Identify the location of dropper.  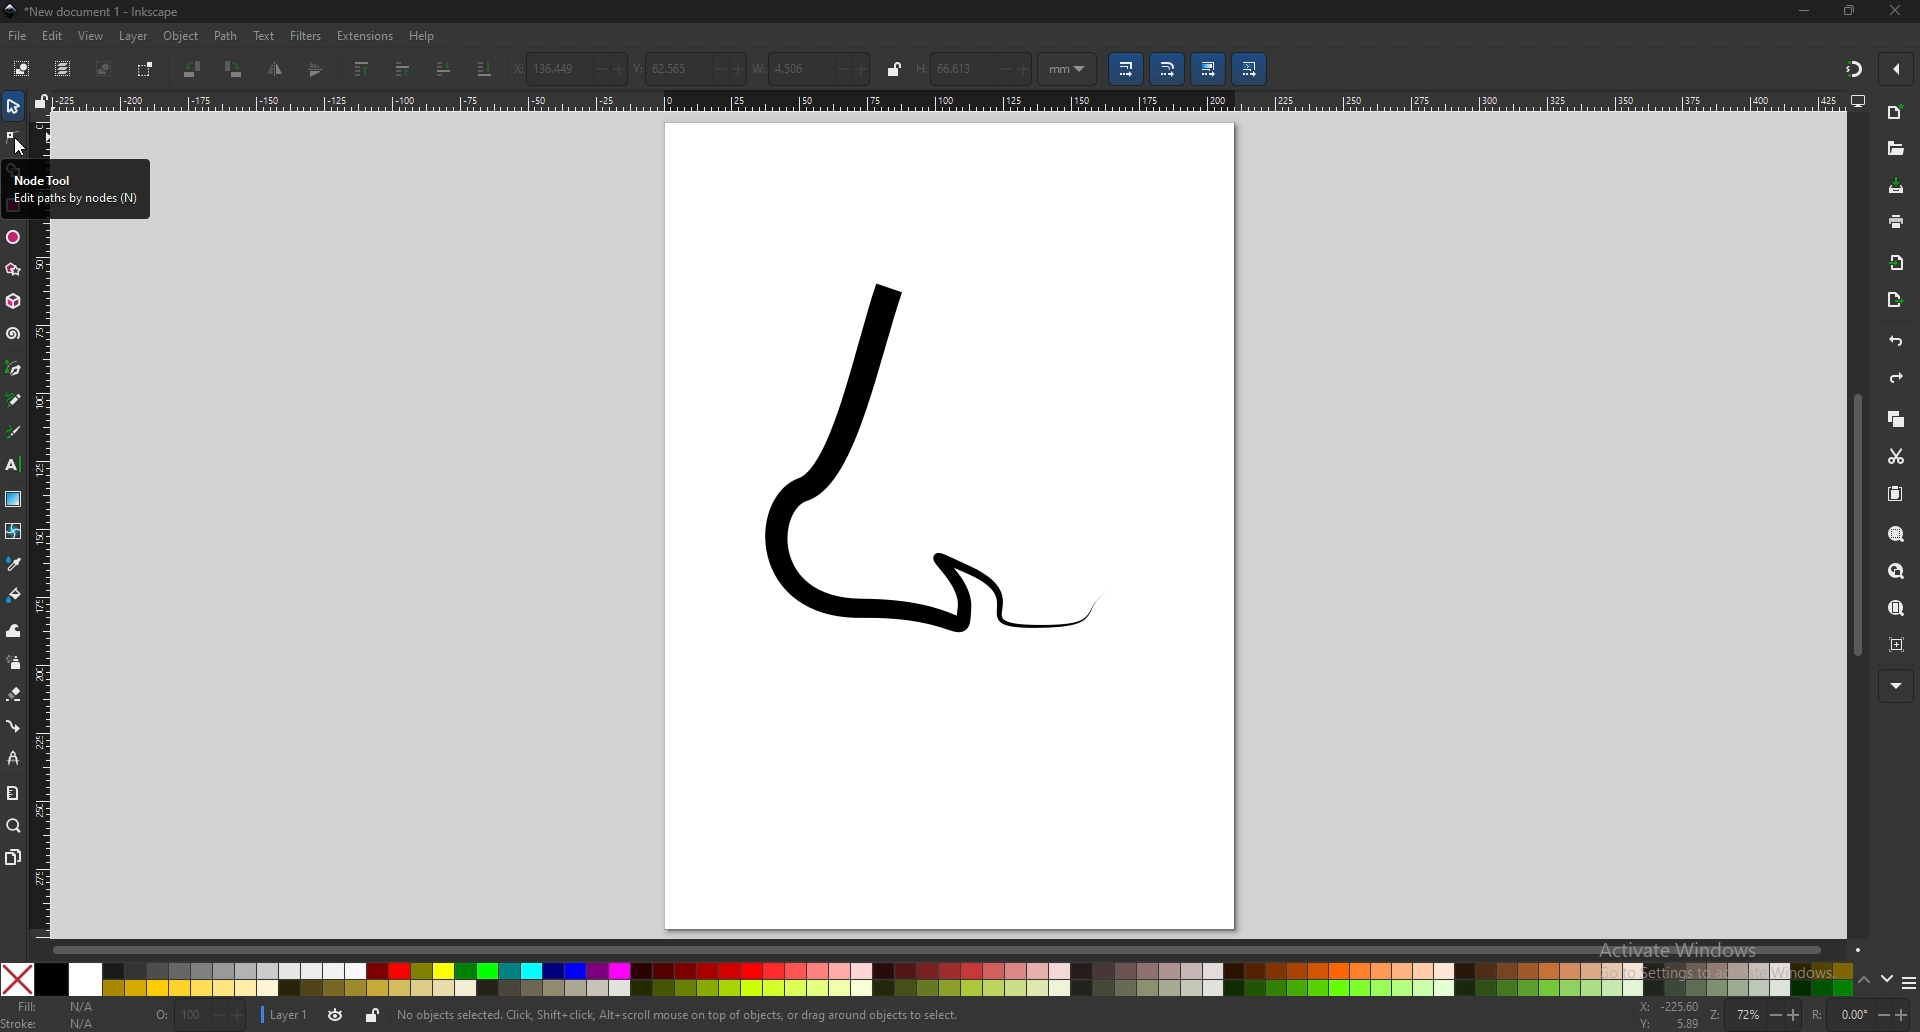
(14, 564).